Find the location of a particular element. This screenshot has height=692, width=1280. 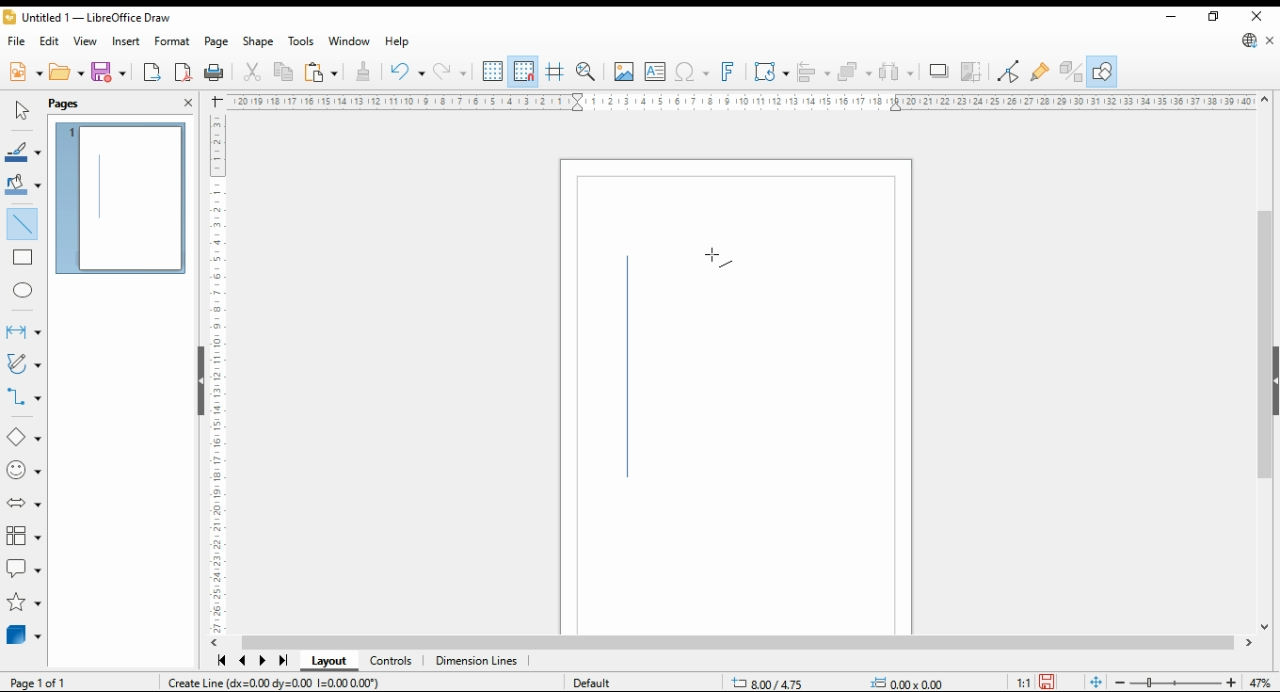

shadows is located at coordinates (938, 72).